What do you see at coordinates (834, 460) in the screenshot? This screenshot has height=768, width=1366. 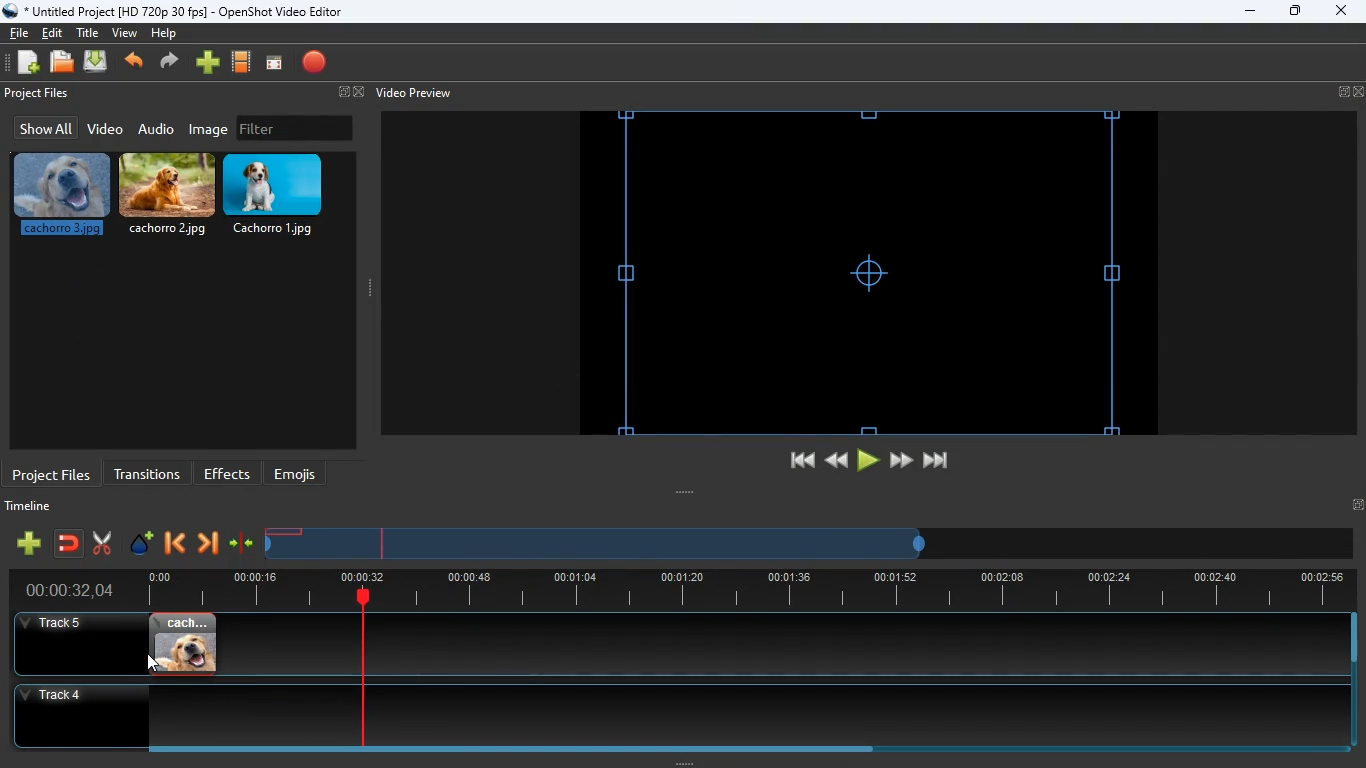 I see `back` at bounding box center [834, 460].